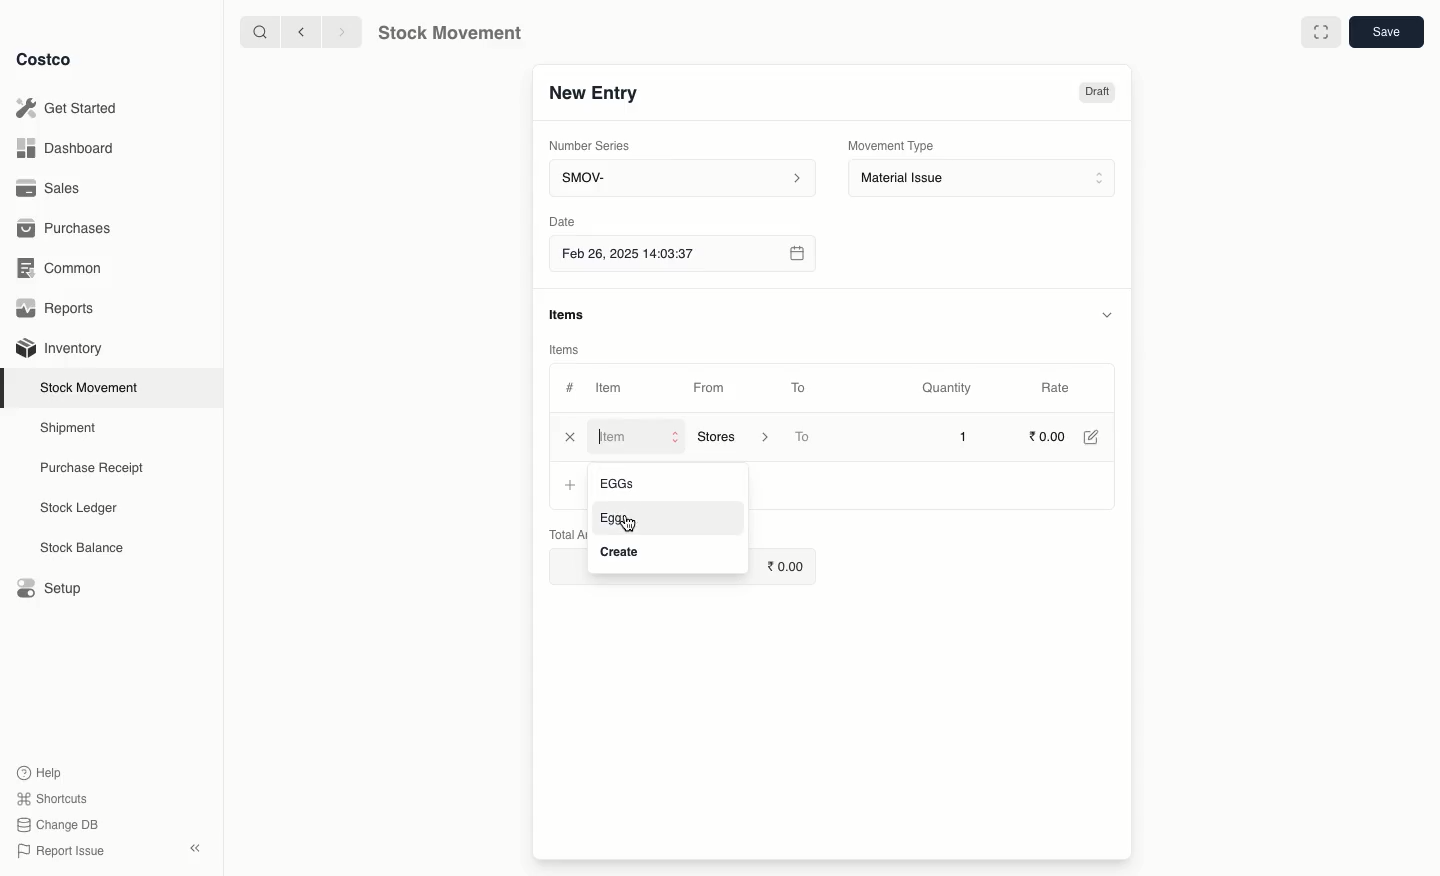  What do you see at coordinates (60, 308) in the screenshot?
I see `Reports` at bounding box center [60, 308].